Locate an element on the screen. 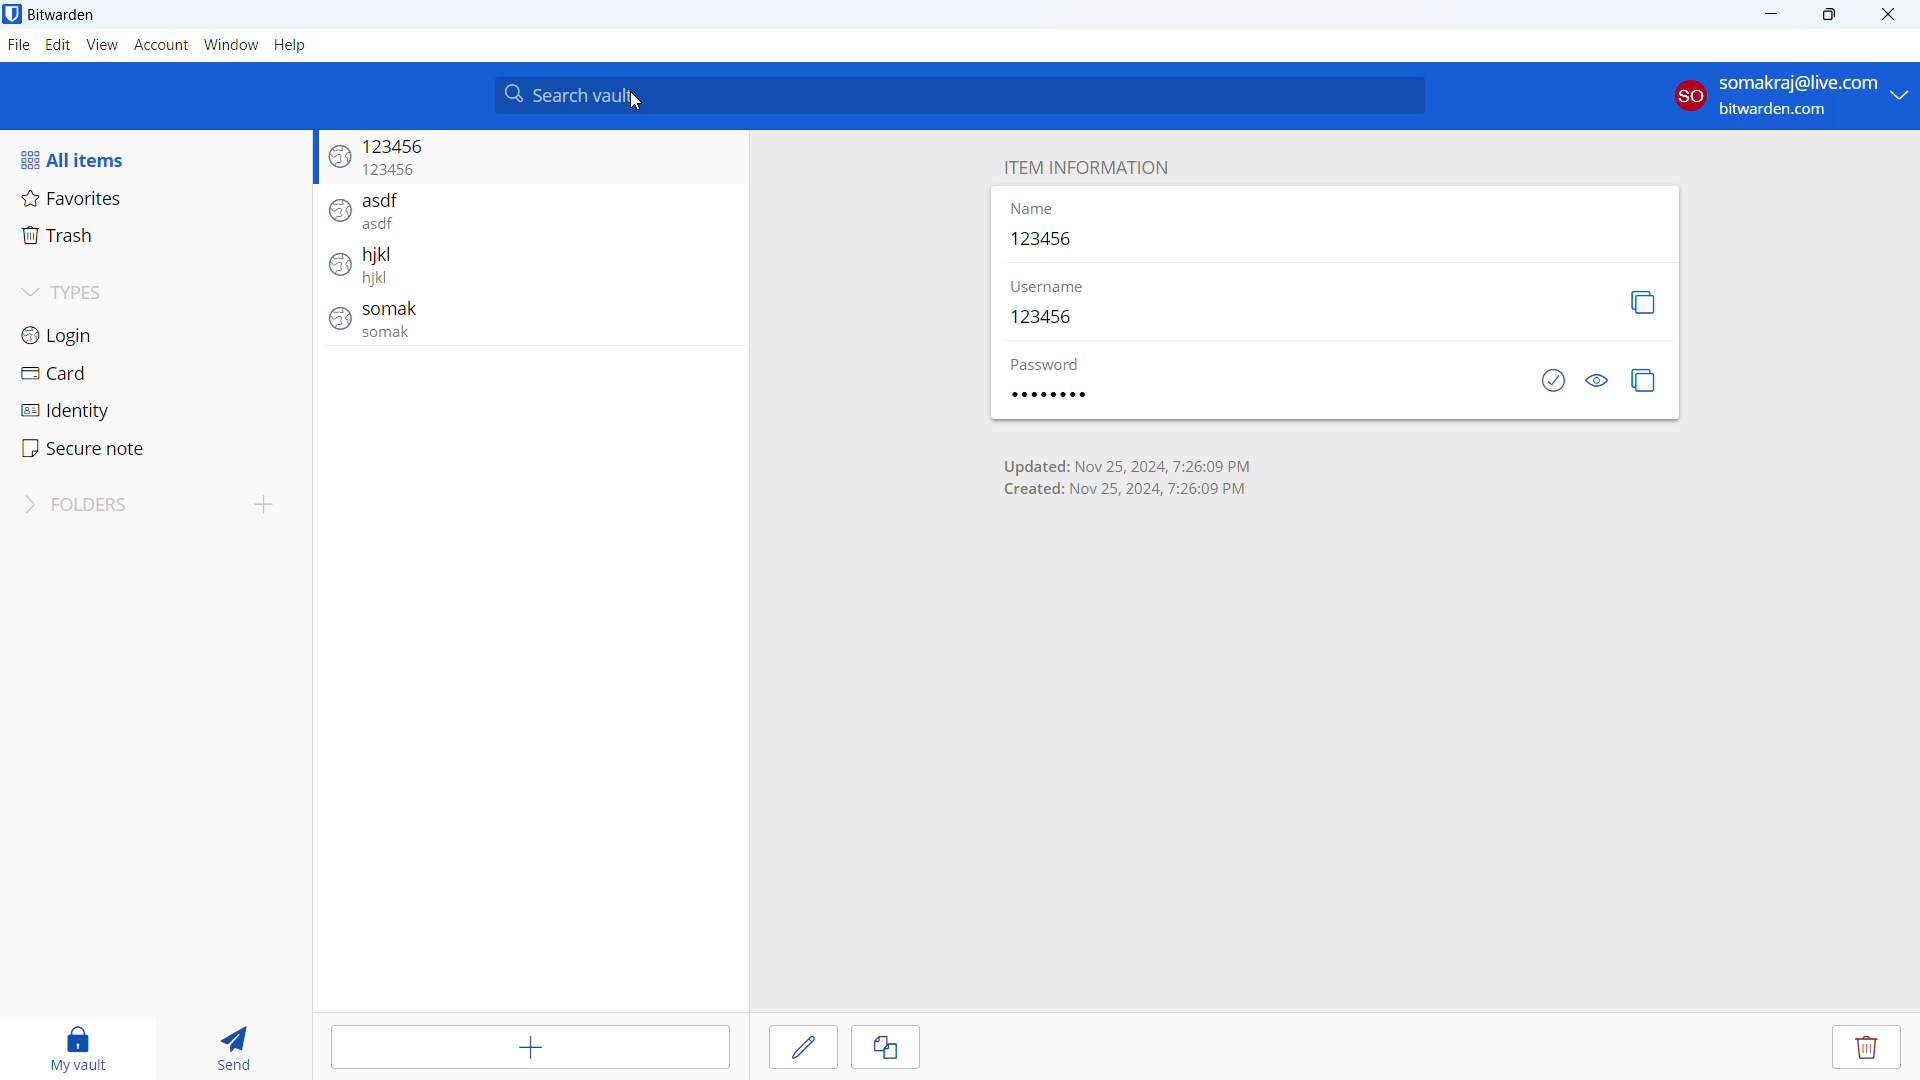  password label is located at coordinates (1052, 361).